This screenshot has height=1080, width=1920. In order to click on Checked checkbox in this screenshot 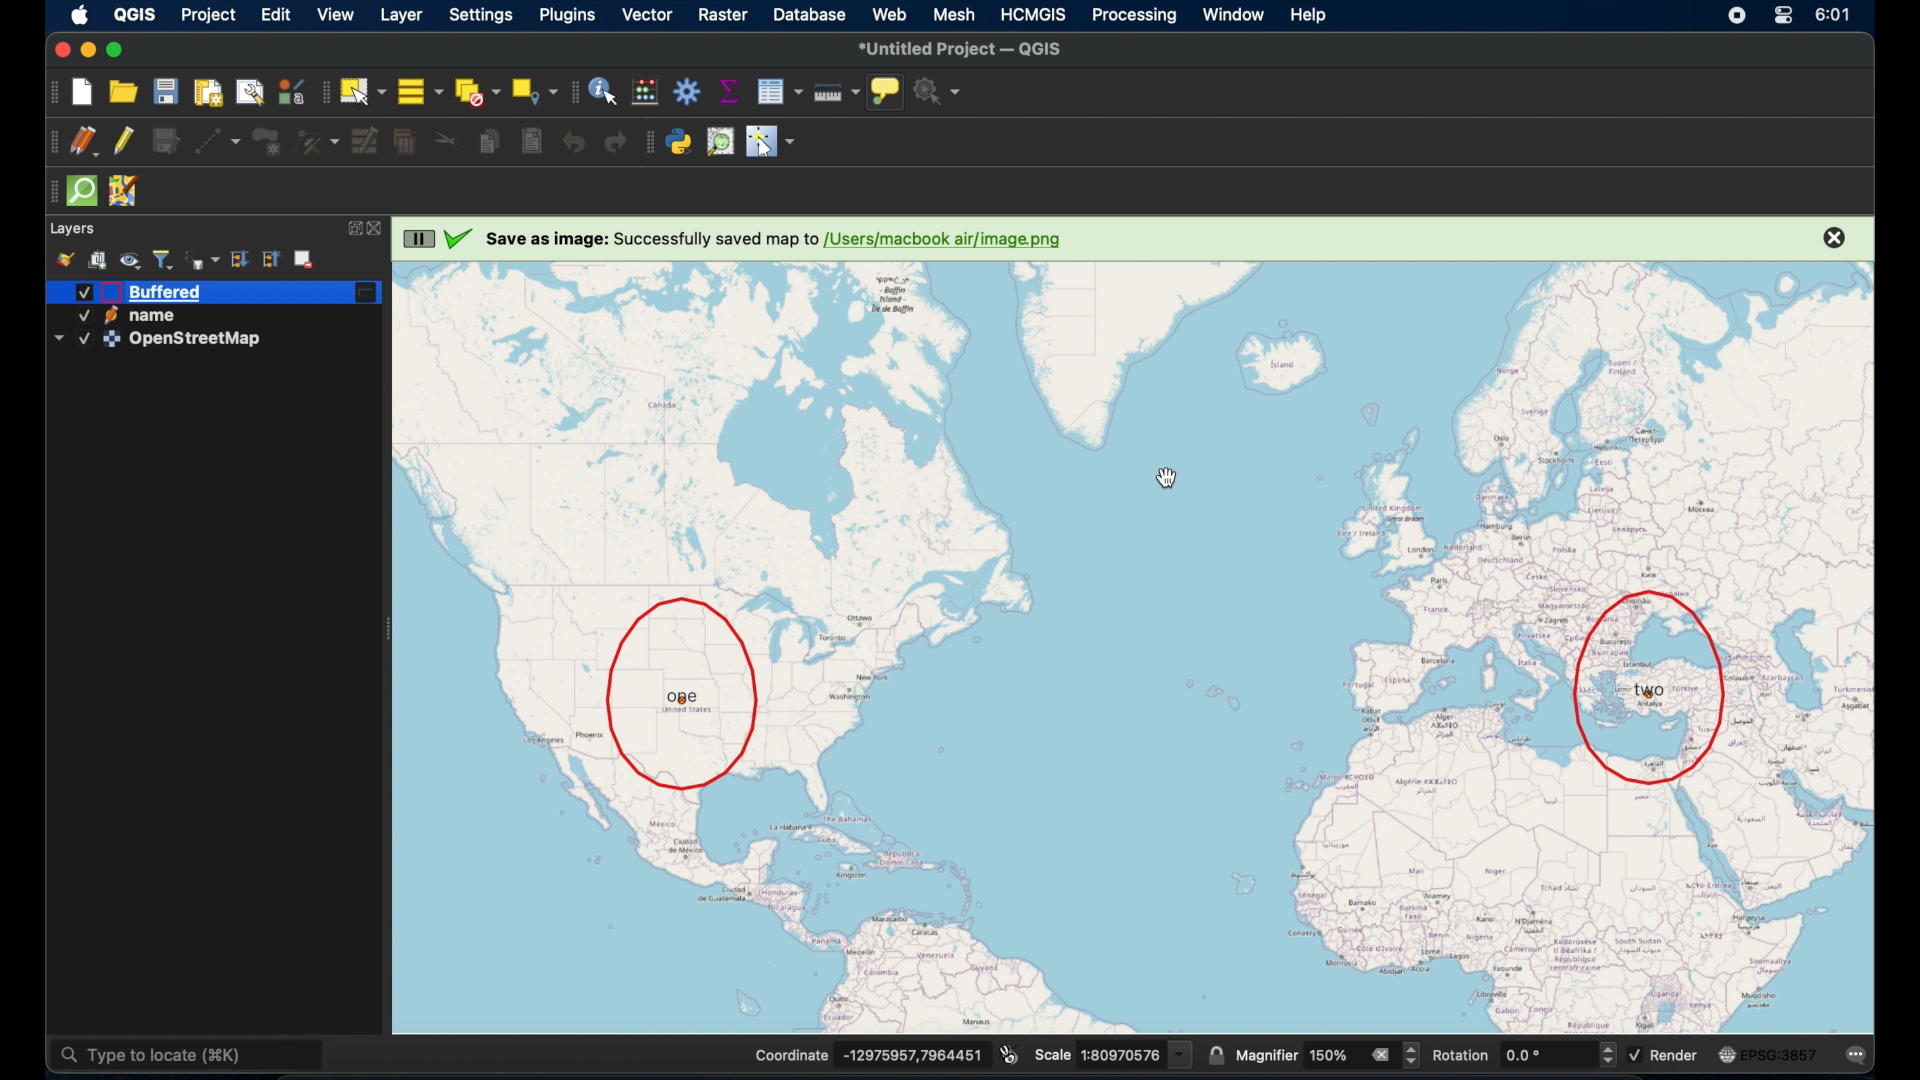, I will do `click(83, 339)`.